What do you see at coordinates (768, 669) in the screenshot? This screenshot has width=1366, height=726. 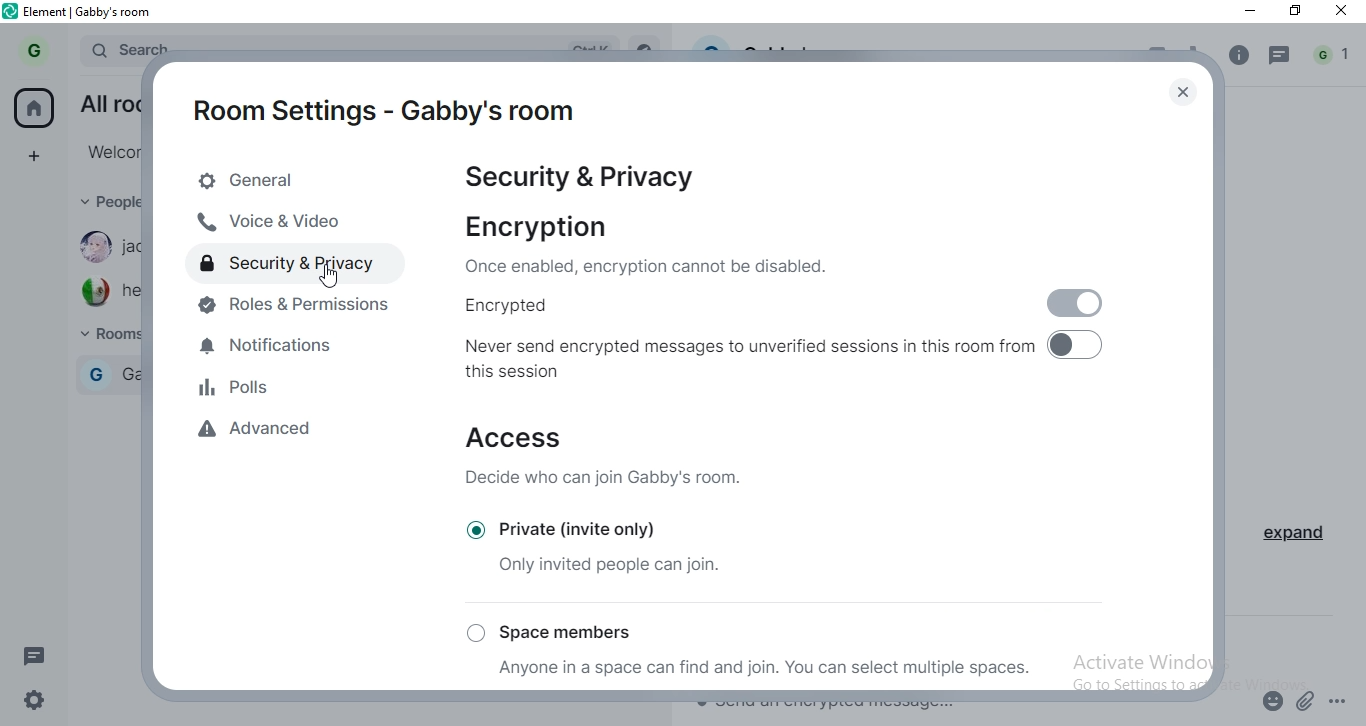 I see `Anyone in a space can find and join. You can select multiple spaces.` at bounding box center [768, 669].